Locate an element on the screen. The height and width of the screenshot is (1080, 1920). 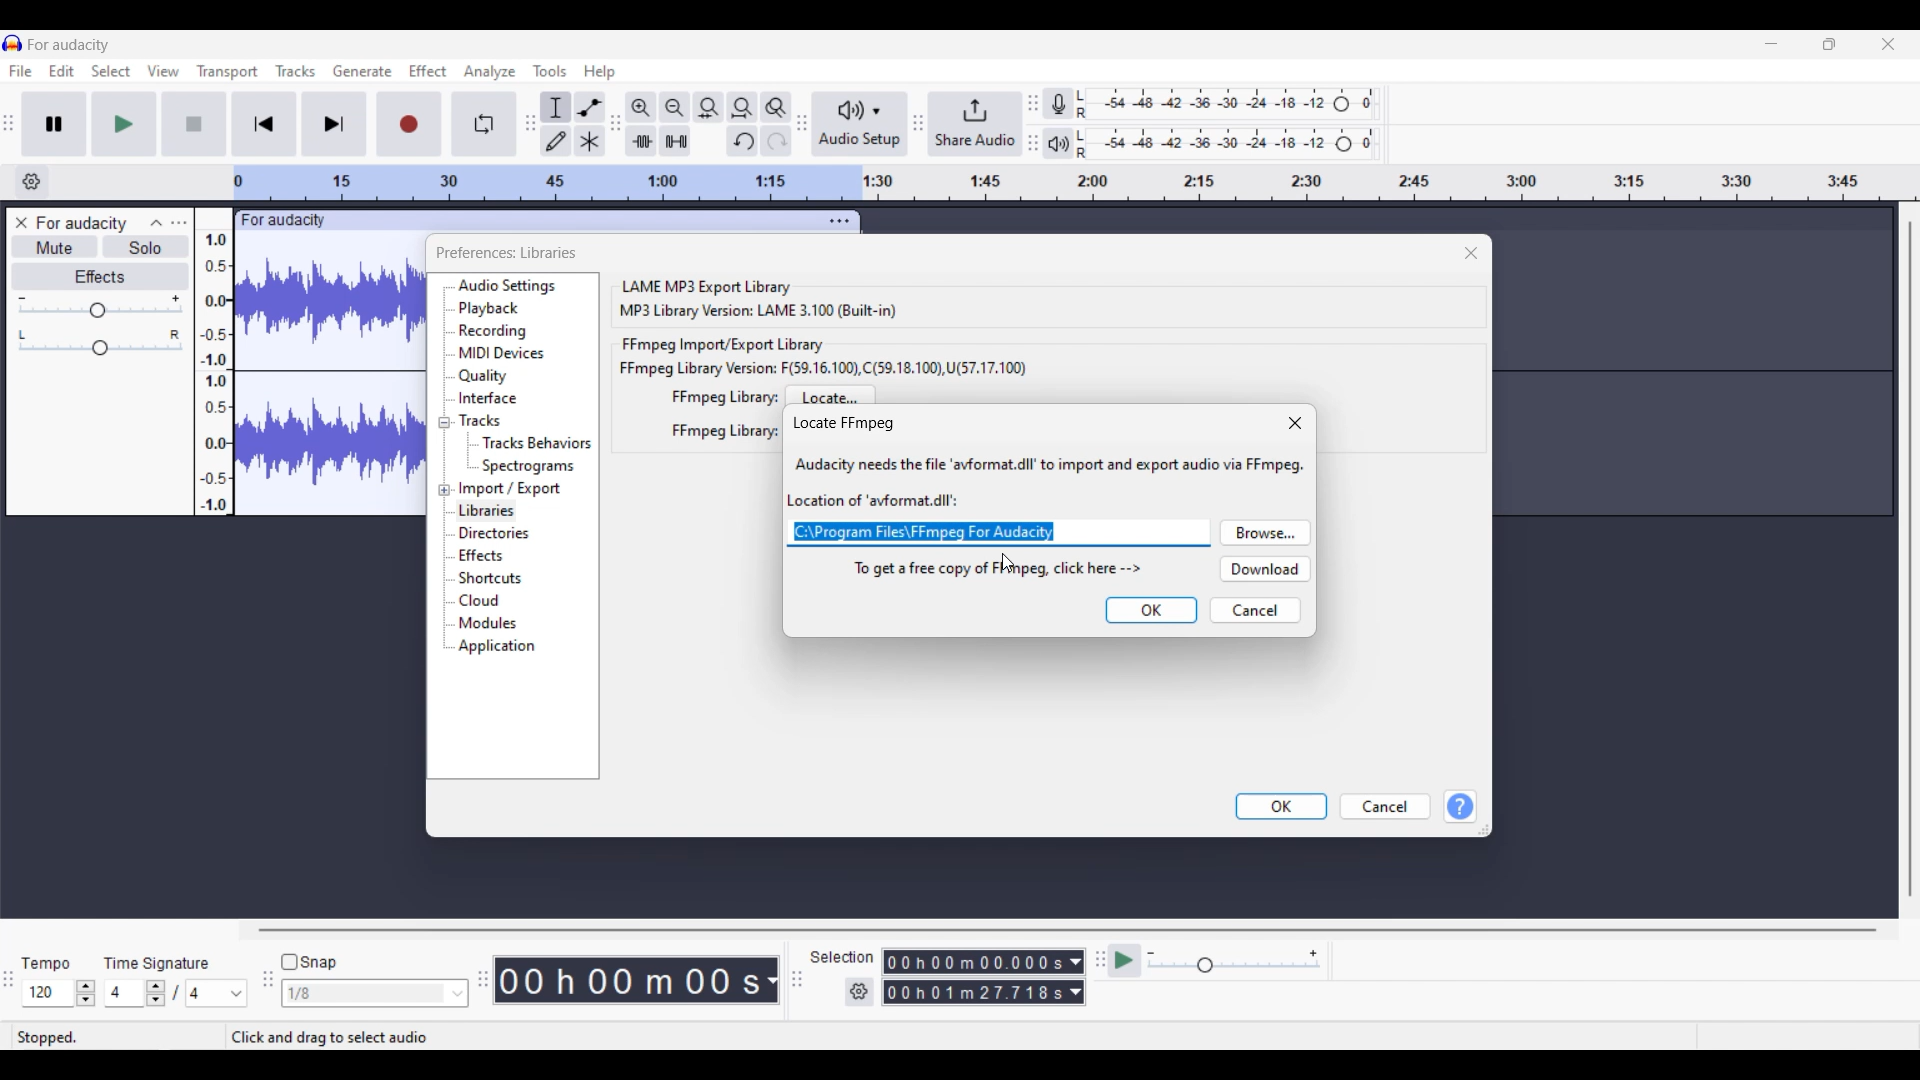
Fit selection to width is located at coordinates (709, 107).